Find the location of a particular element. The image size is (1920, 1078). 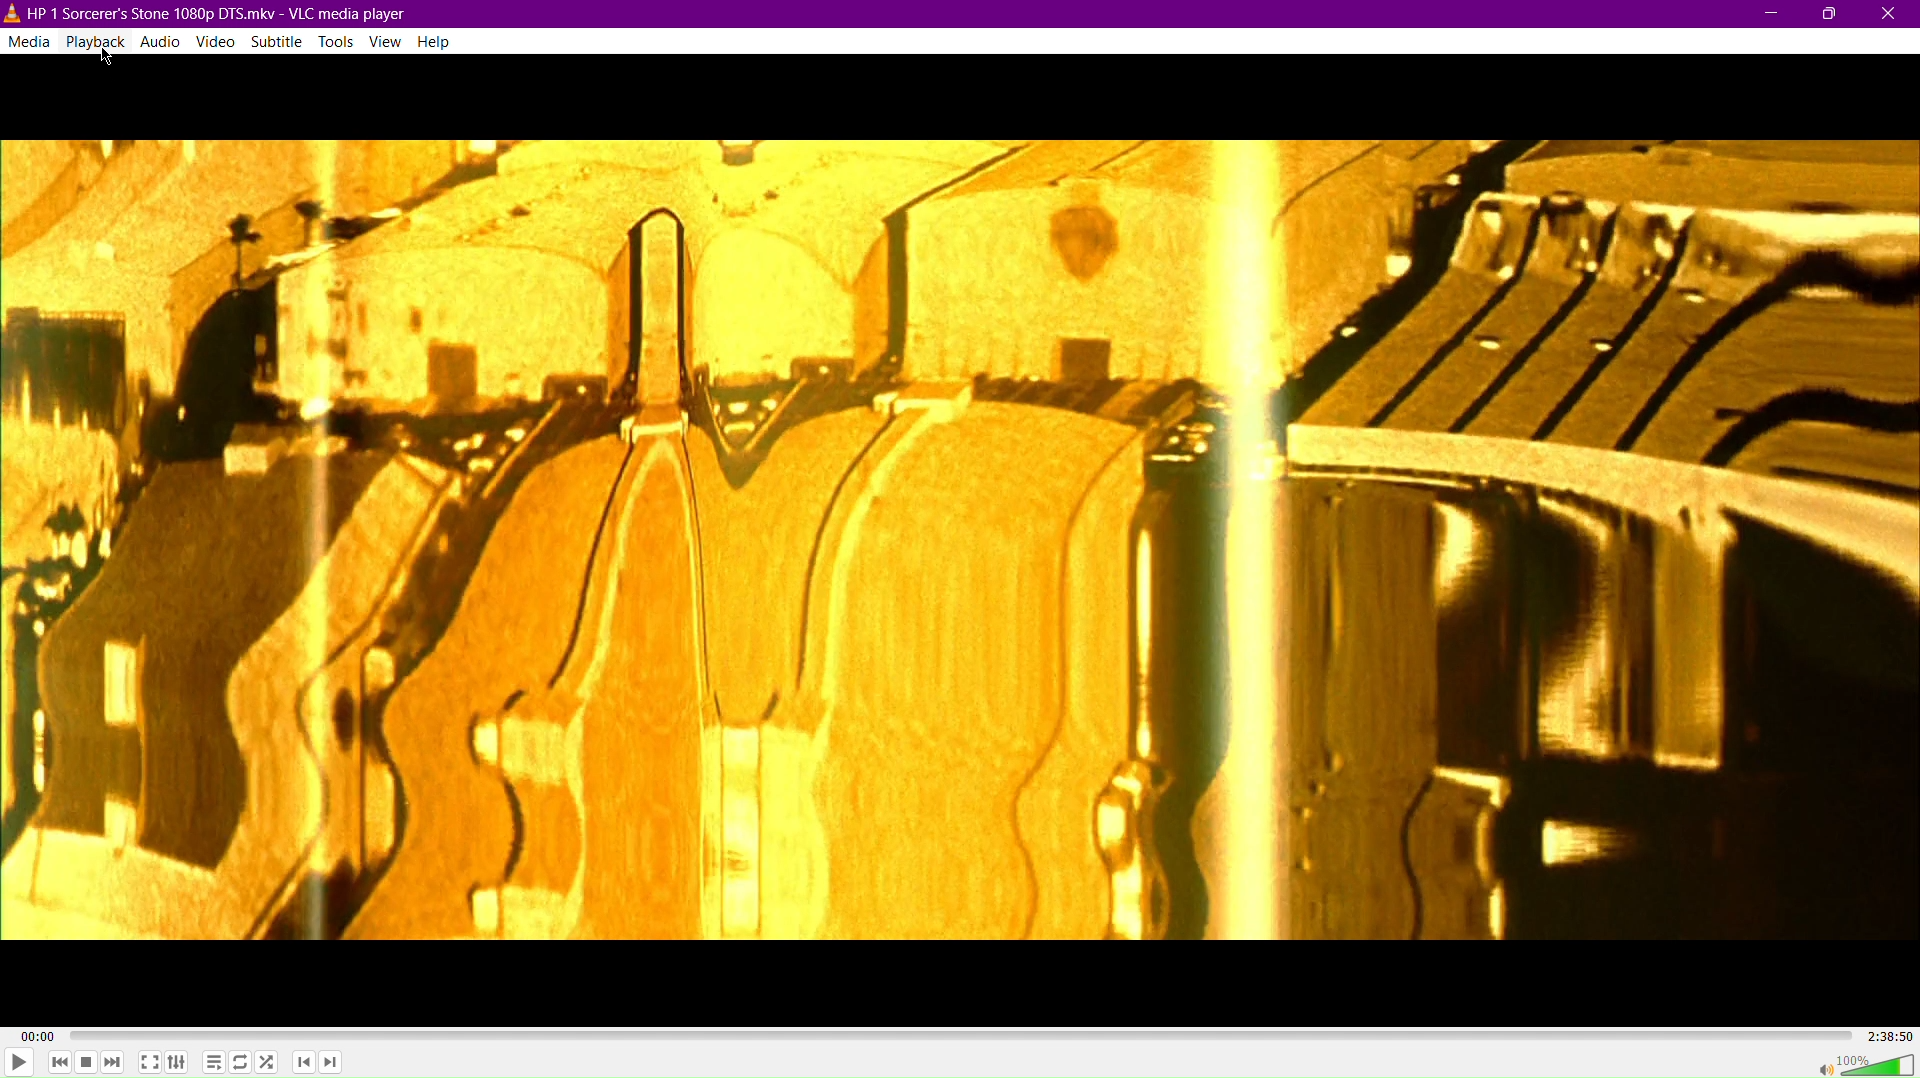

Extended Settings is located at coordinates (178, 1060).